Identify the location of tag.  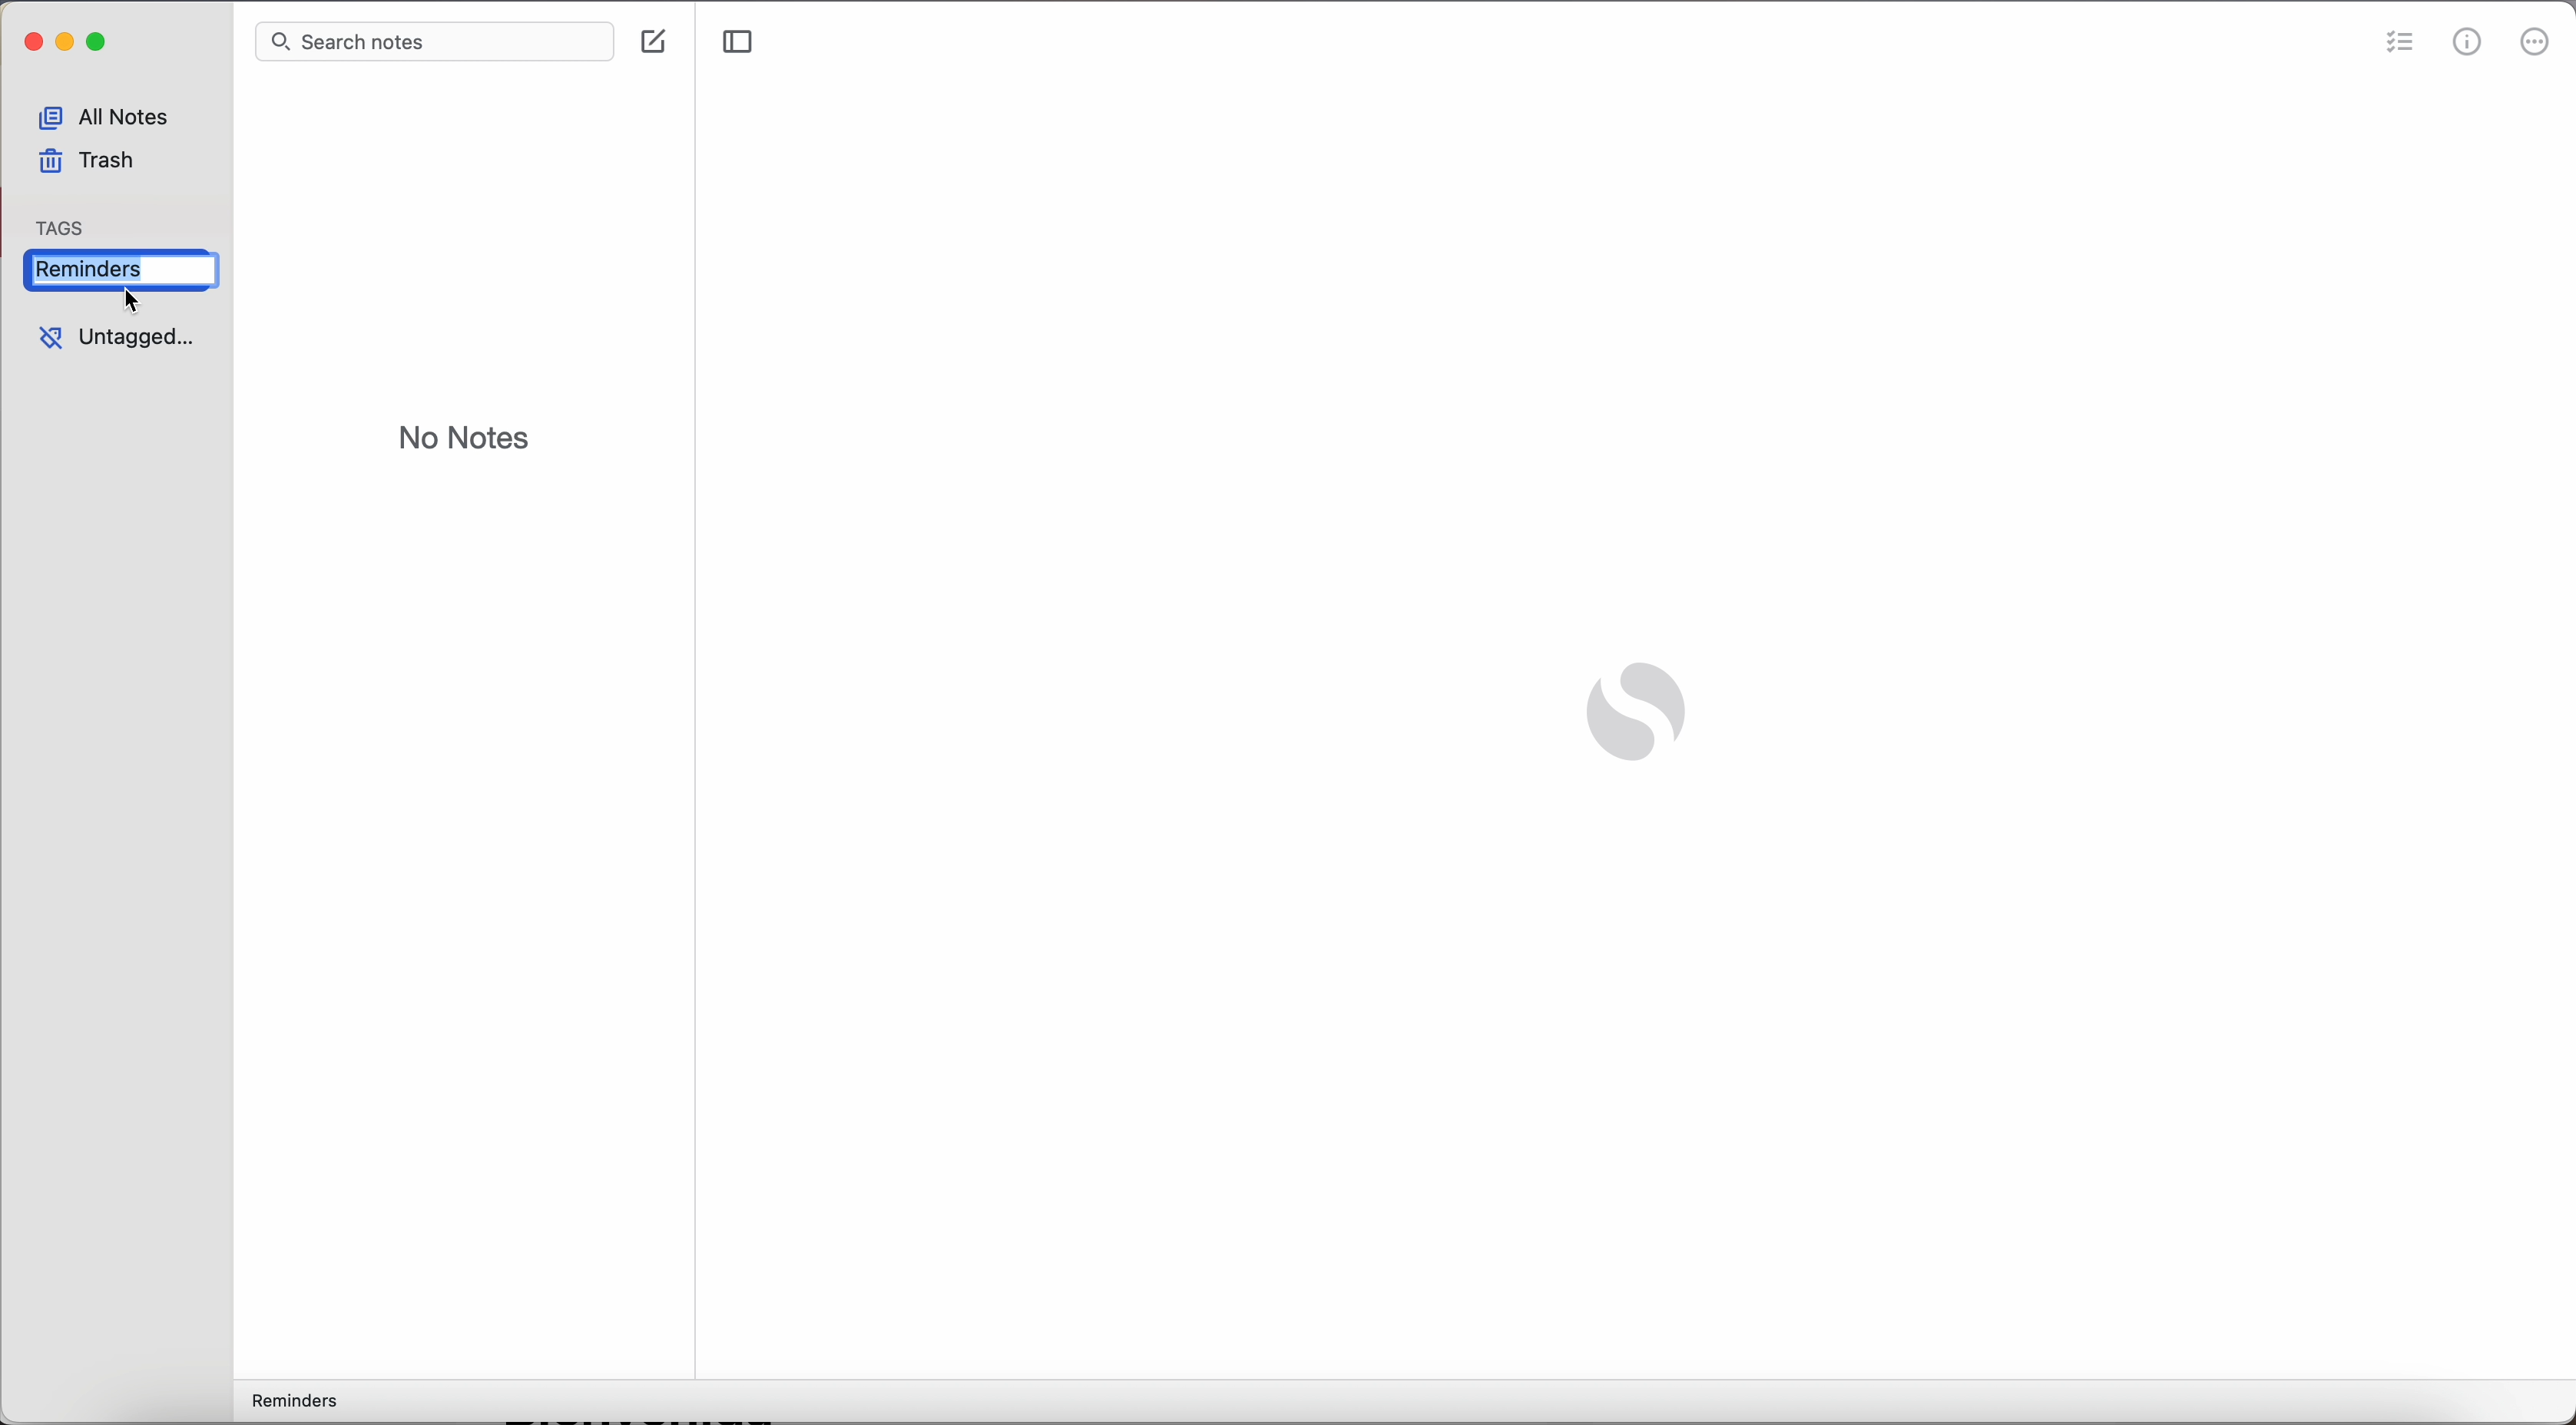
(64, 221).